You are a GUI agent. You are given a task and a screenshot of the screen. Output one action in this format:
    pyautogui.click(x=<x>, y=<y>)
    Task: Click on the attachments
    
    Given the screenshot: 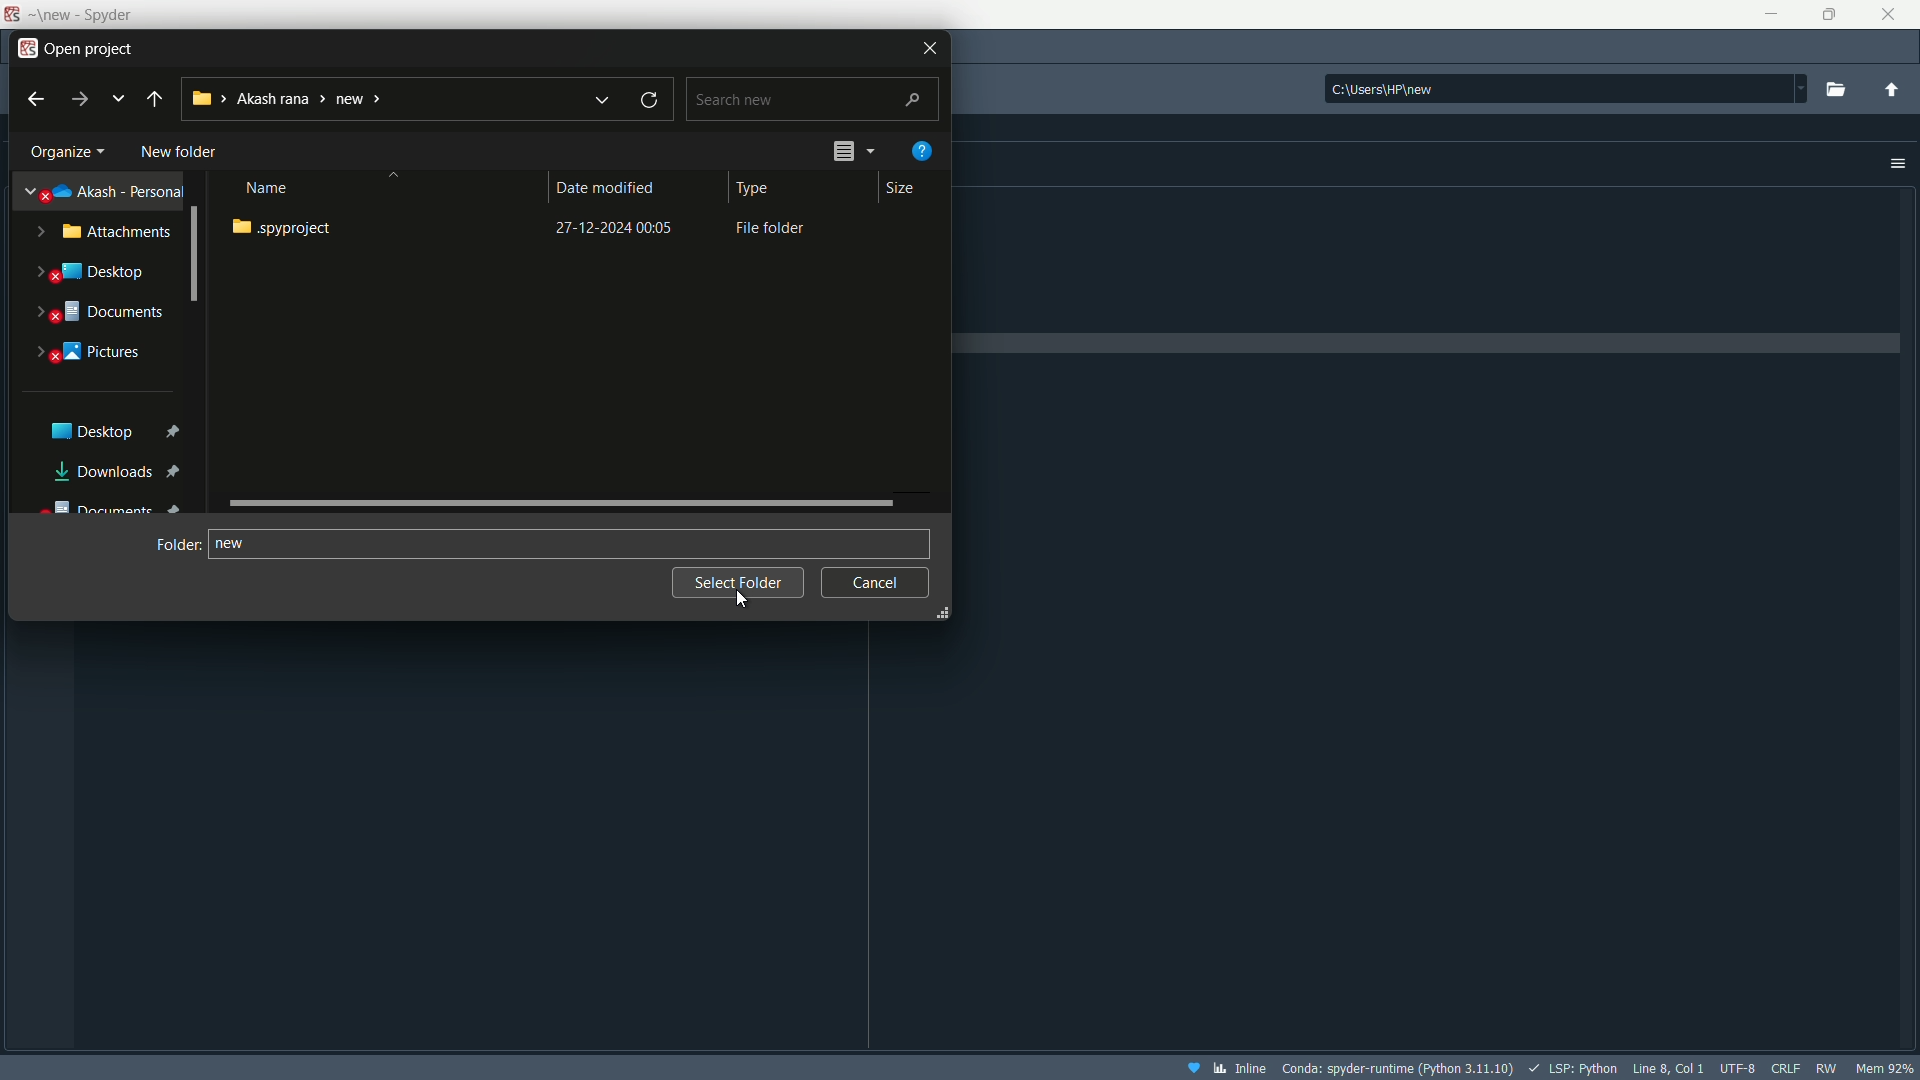 What is the action you would take?
    pyautogui.click(x=104, y=235)
    